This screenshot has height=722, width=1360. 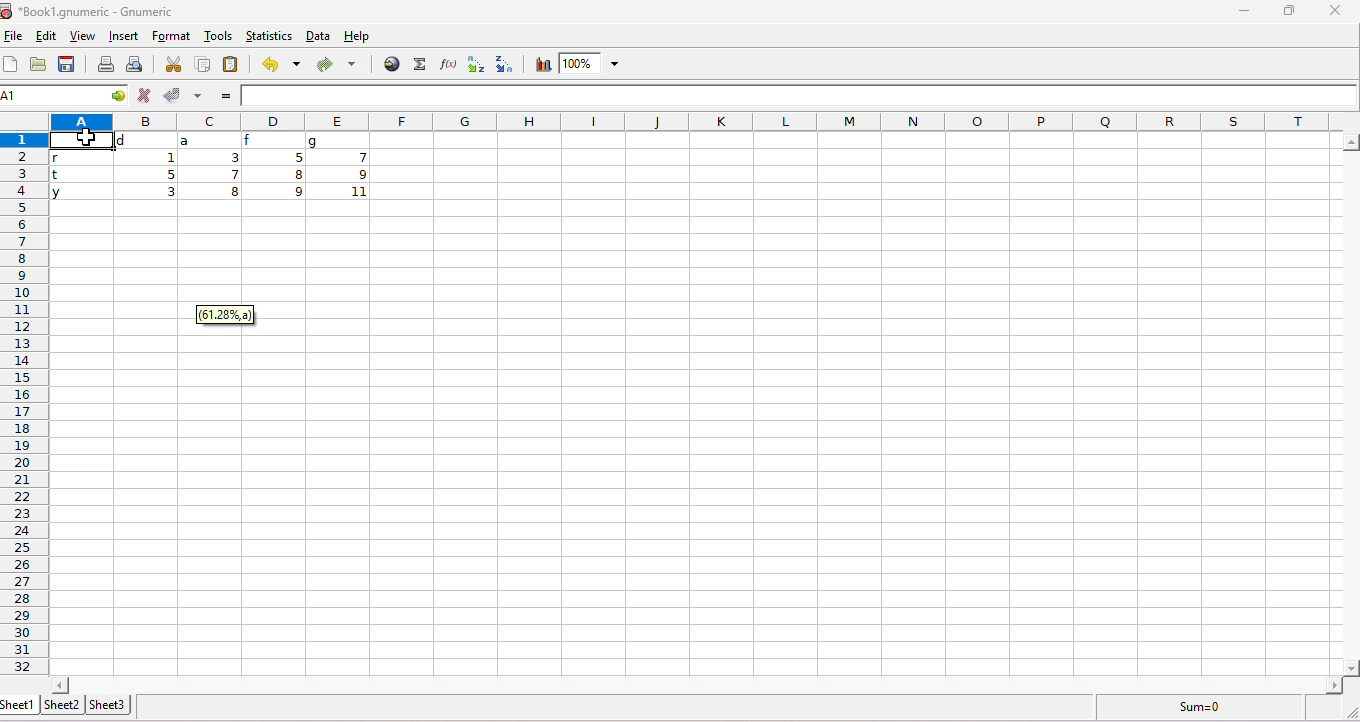 I want to click on sort descending, so click(x=500, y=64).